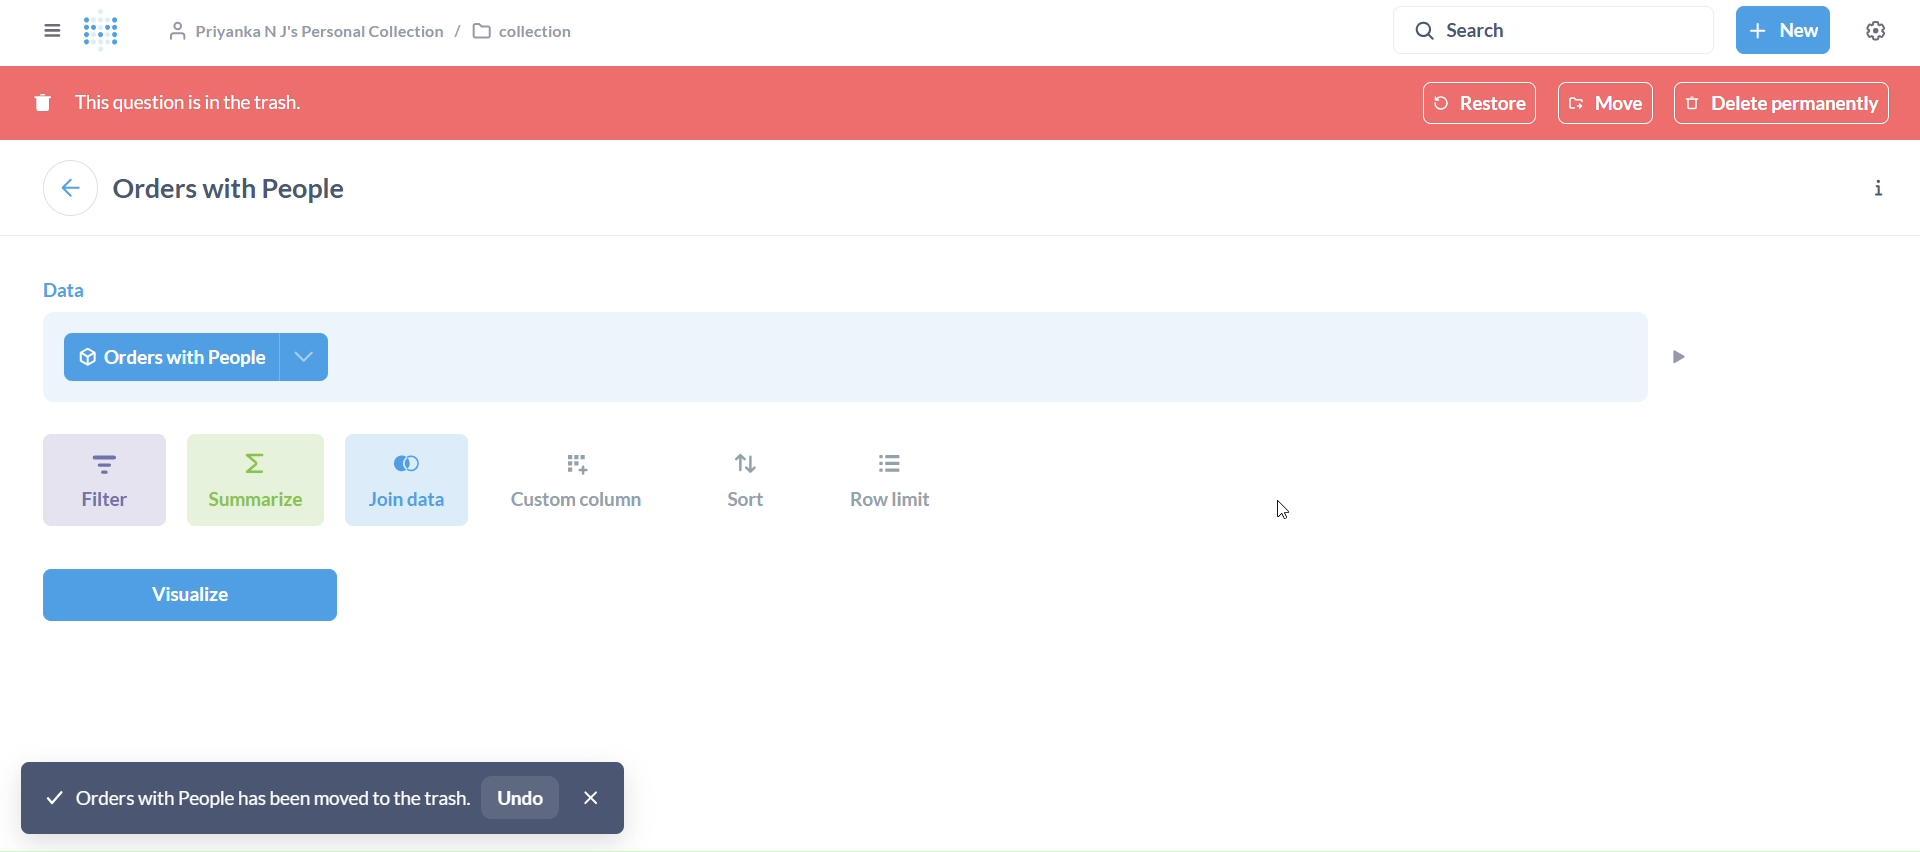 Image resolution: width=1920 pixels, height=852 pixels. I want to click on collection, so click(387, 34).